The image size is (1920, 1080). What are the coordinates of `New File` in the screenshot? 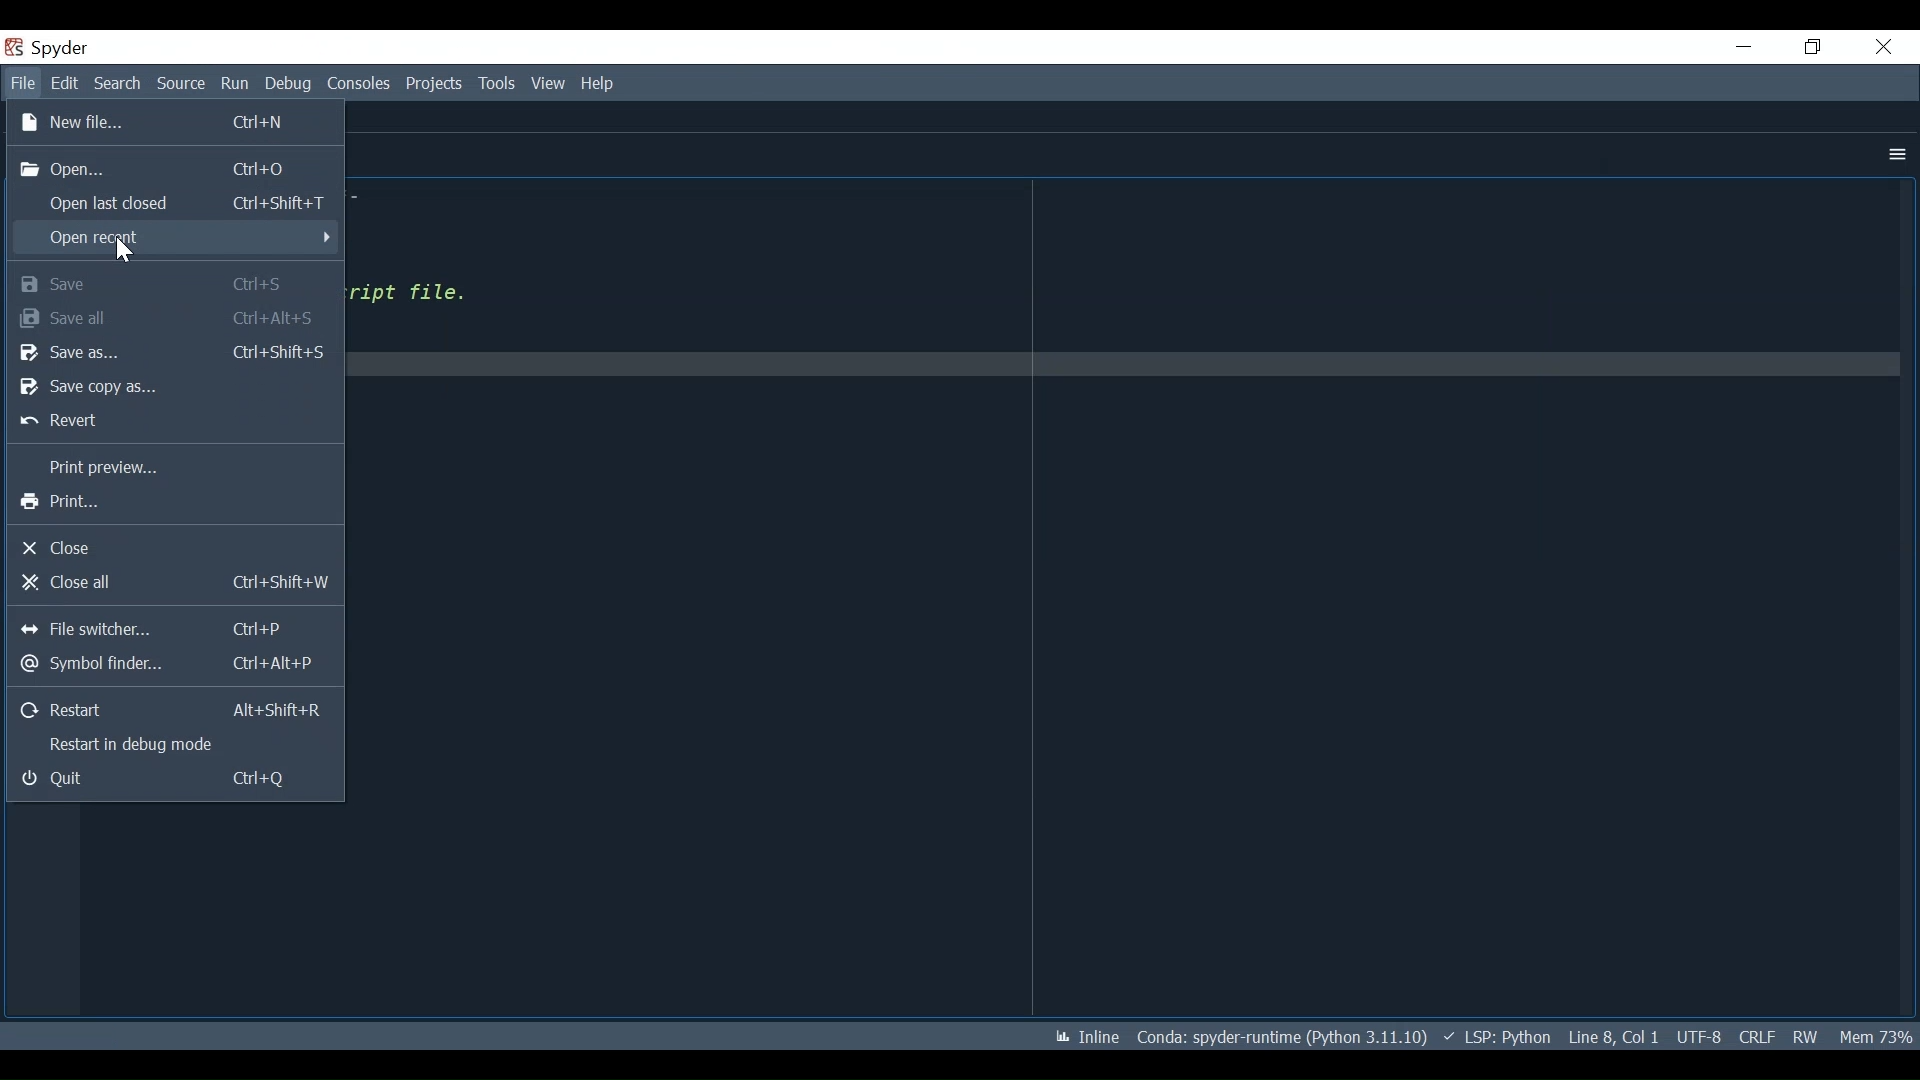 It's located at (173, 124).